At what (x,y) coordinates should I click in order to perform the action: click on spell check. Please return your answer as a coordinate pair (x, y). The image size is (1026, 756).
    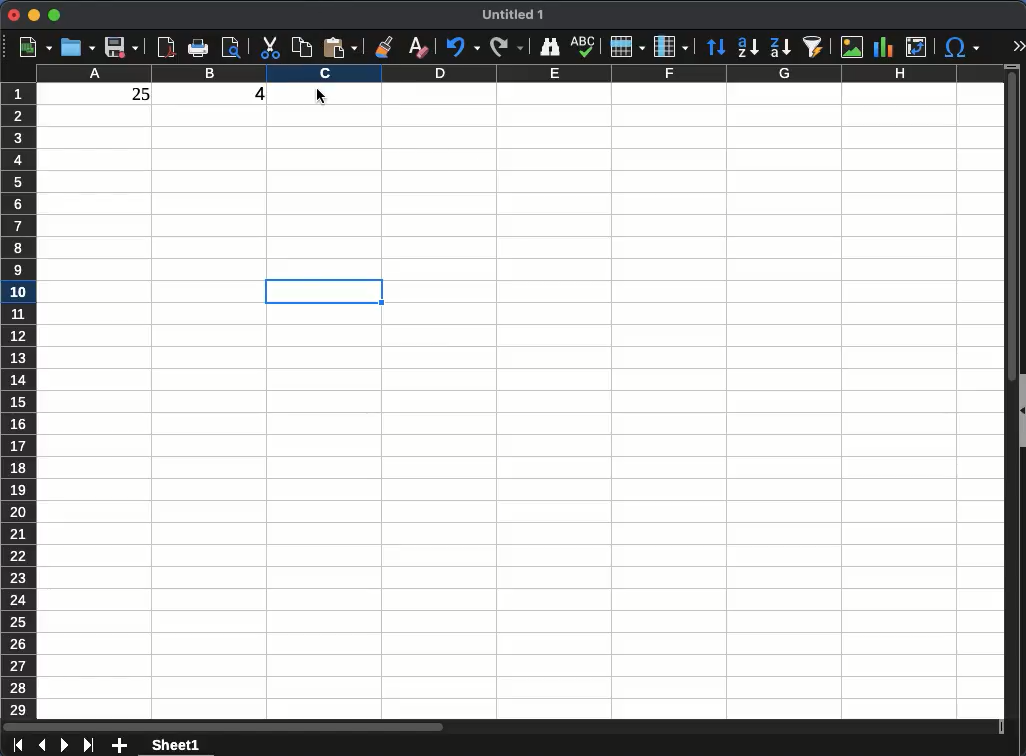
    Looking at the image, I should click on (584, 47).